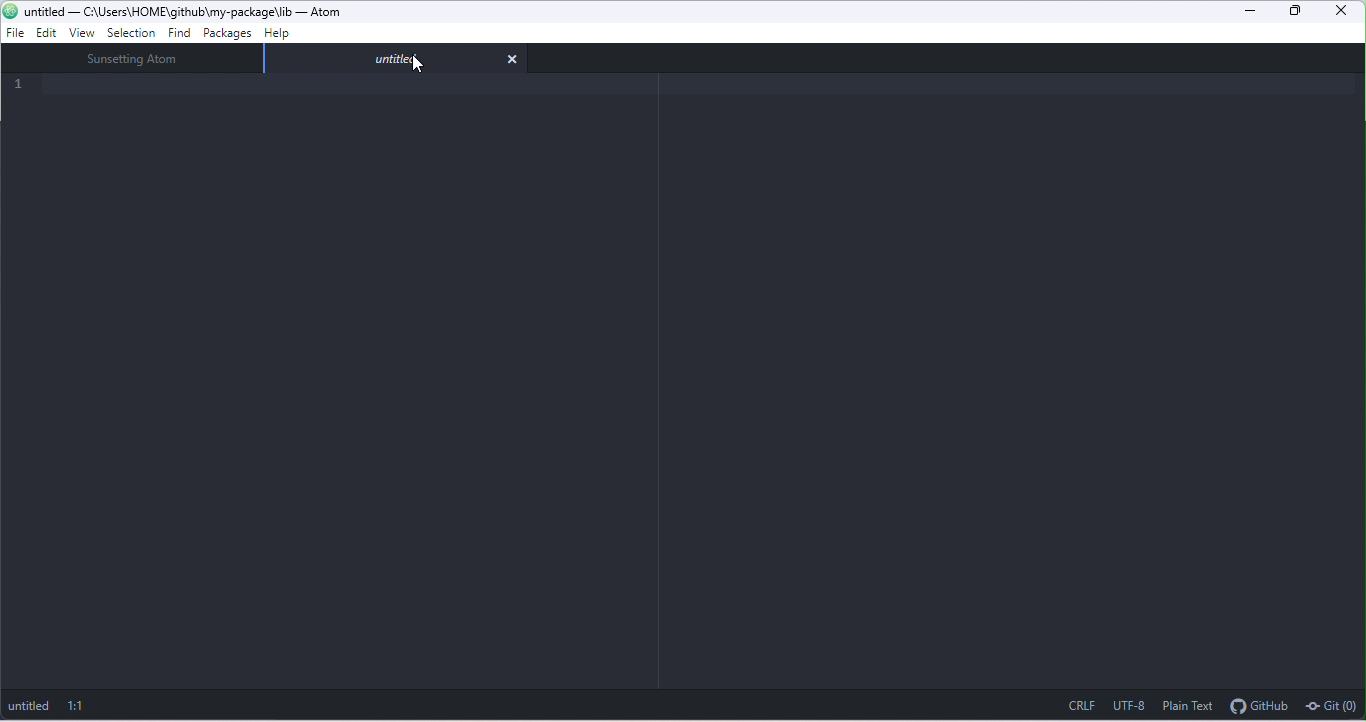  I want to click on maximize, so click(1296, 13).